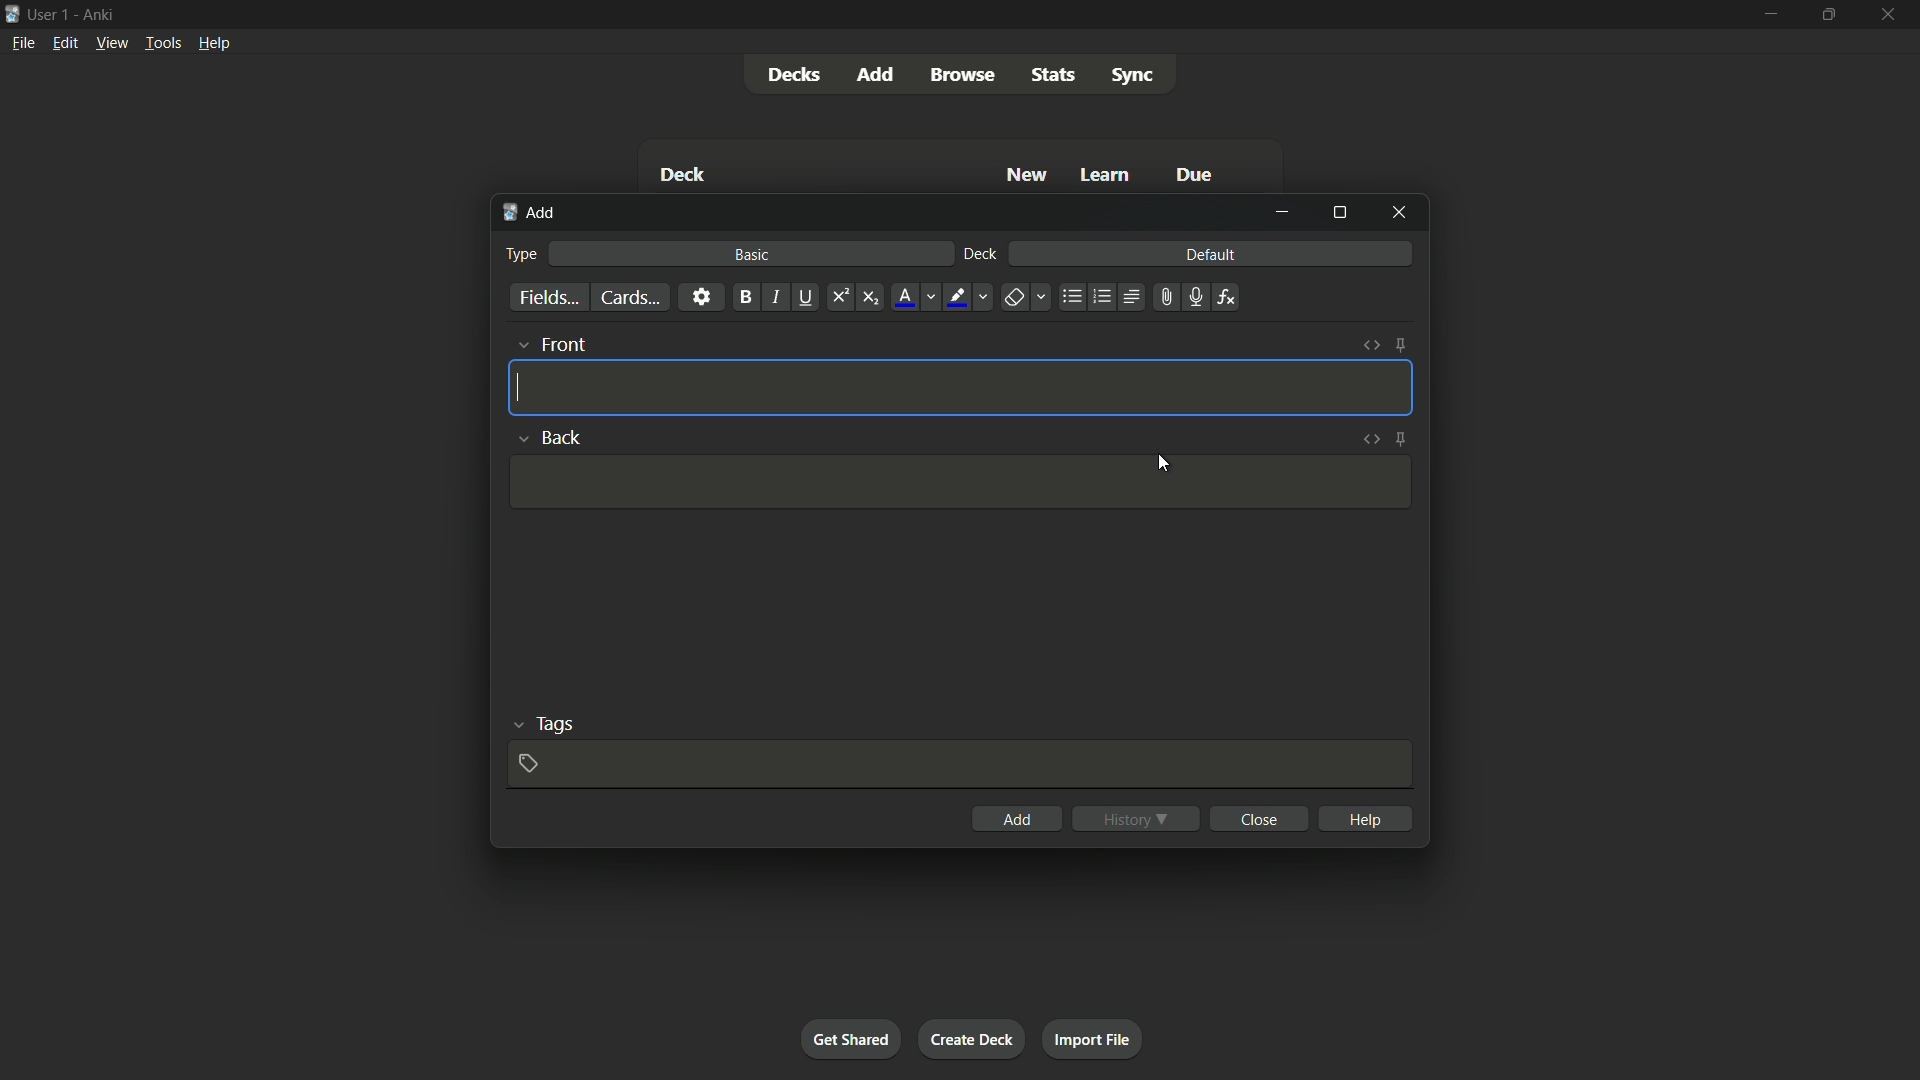  Describe the element at coordinates (839, 296) in the screenshot. I see `superscript` at that location.